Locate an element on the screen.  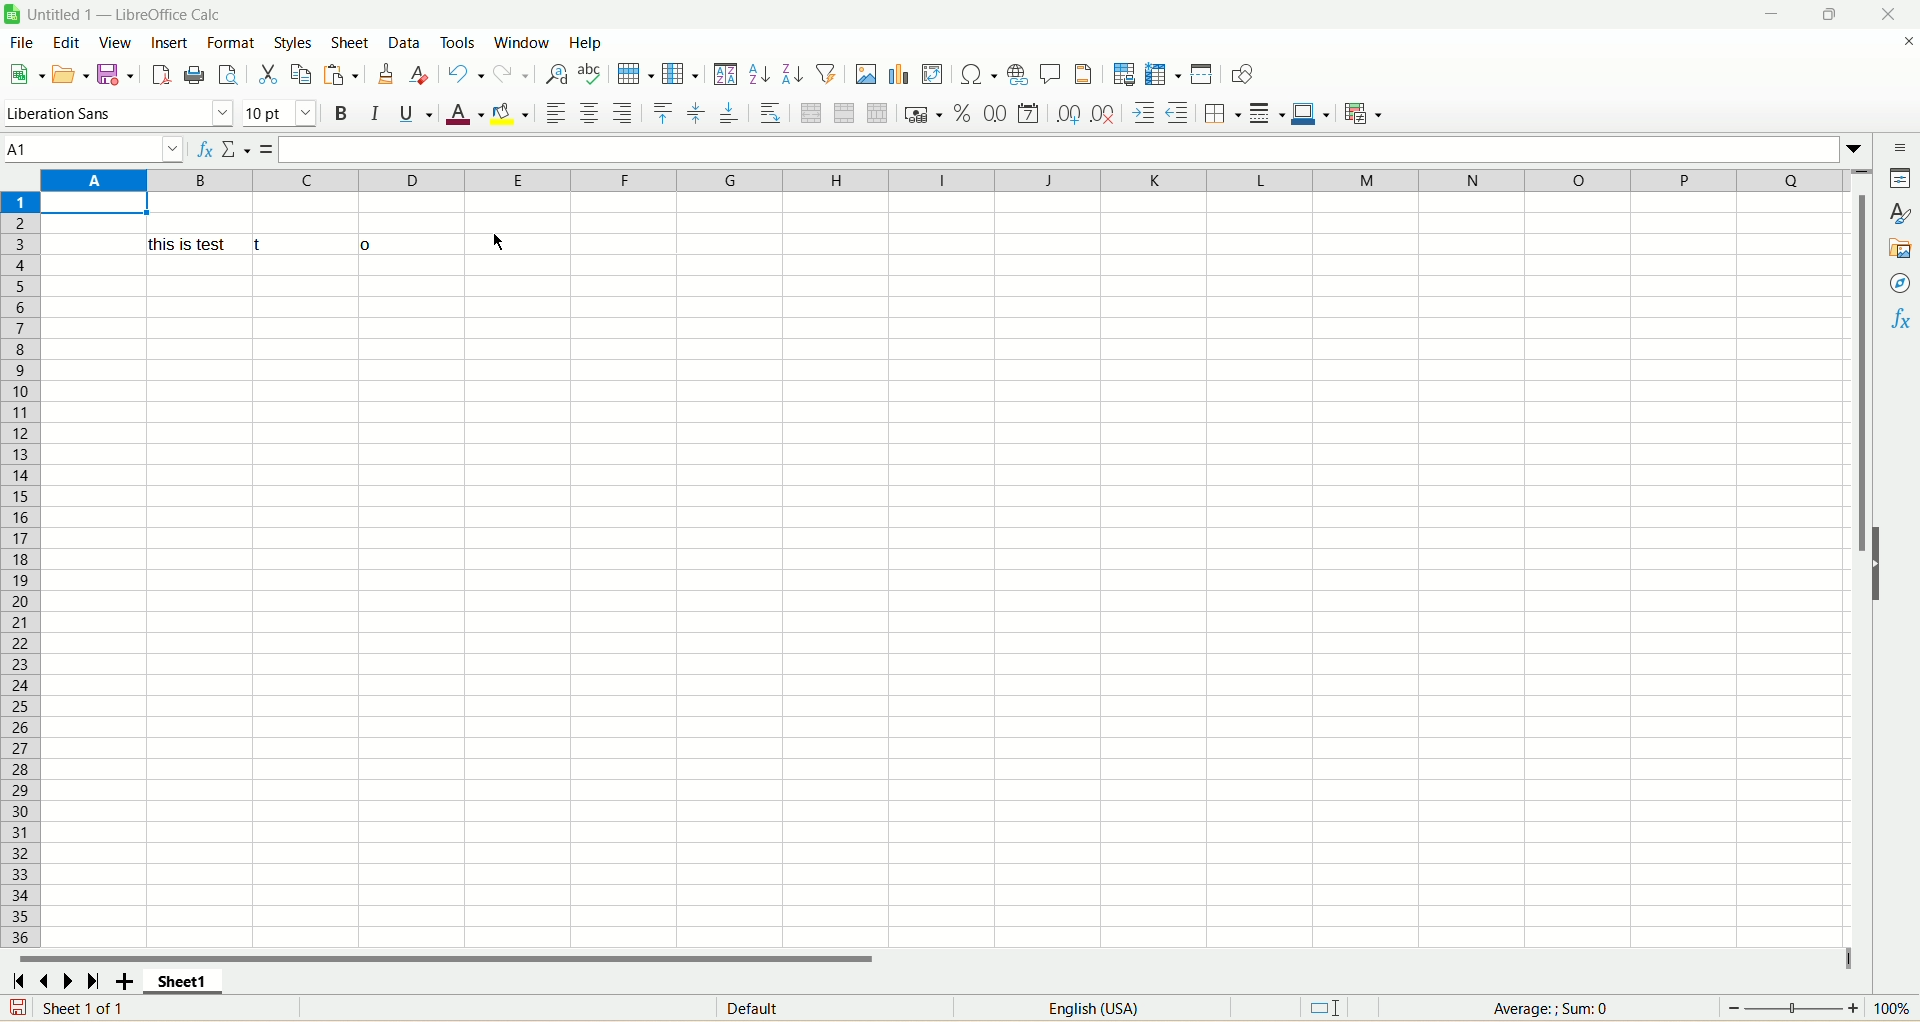
bold is located at coordinates (345, 114).